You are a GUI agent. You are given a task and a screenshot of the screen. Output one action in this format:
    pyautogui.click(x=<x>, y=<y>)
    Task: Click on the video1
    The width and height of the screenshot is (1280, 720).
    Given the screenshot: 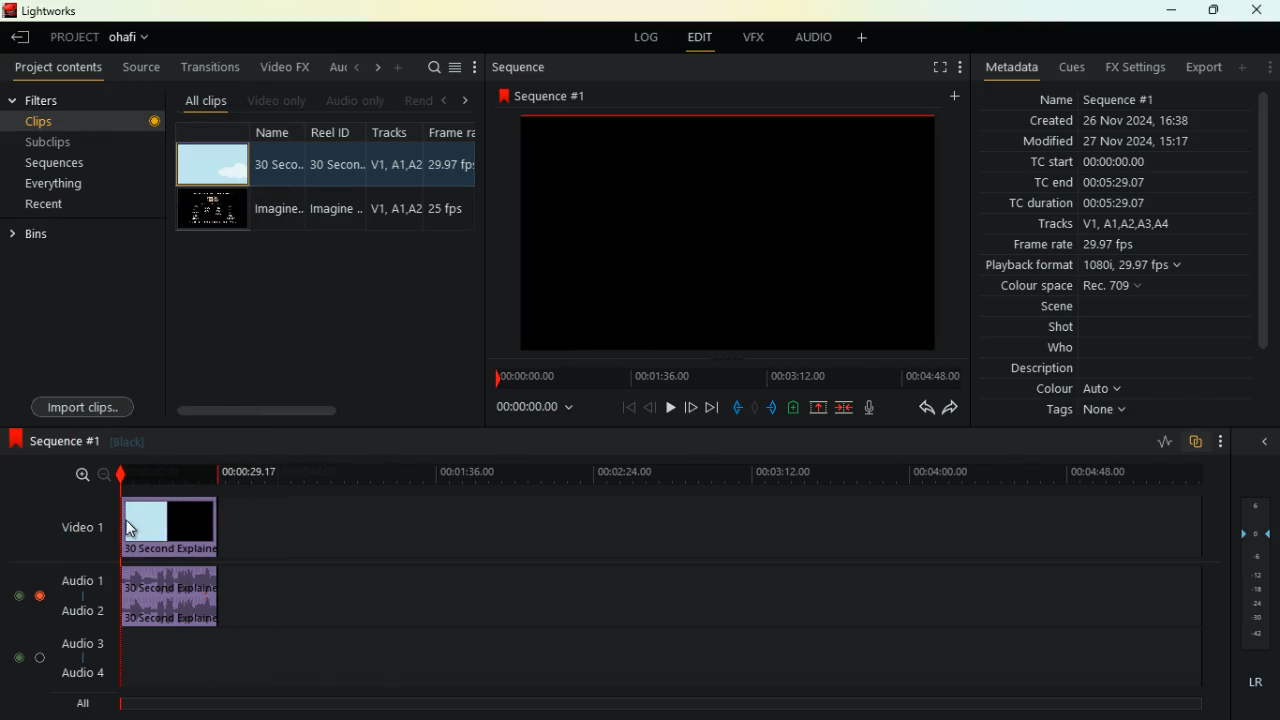 What is the action you would take?
    pyautogui.click(x=78, y=526)
    